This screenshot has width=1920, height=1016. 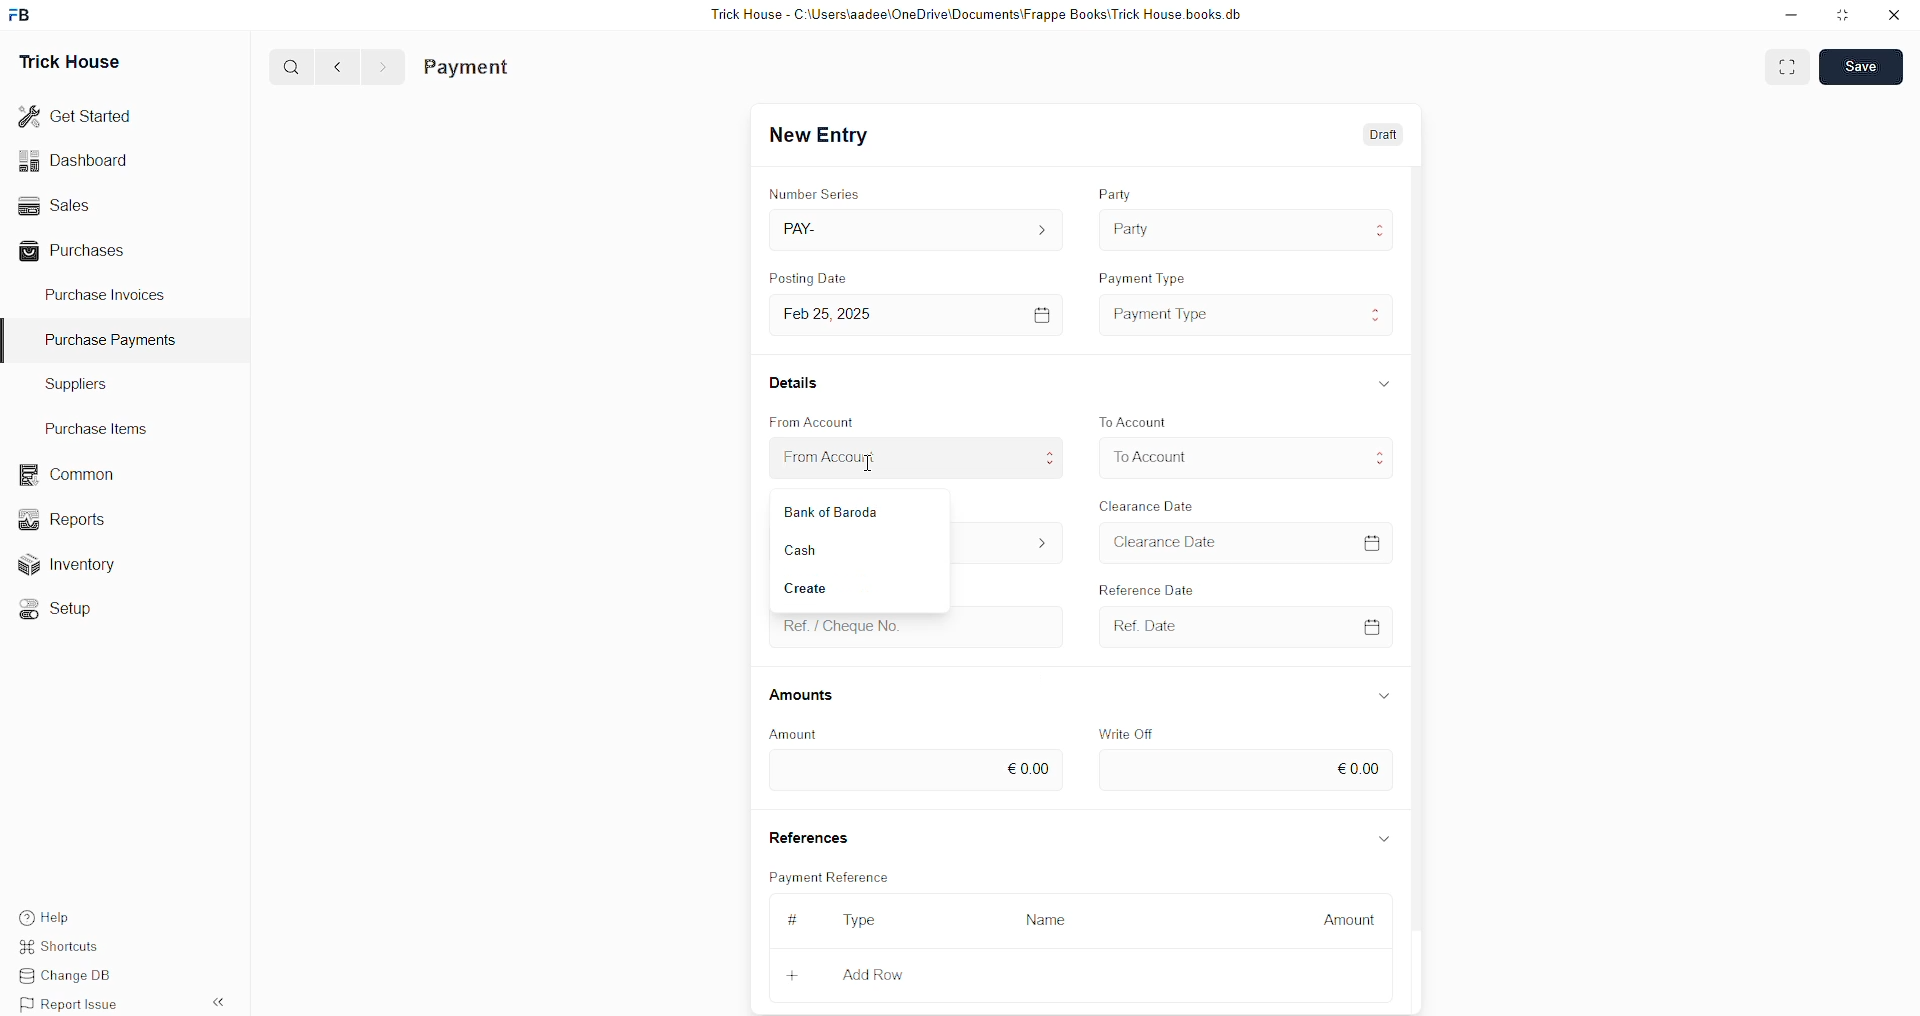 What do you see at coordinates (1043, 314) in the screenshot?
I see `[=]` at bounding box center [1043, 314].